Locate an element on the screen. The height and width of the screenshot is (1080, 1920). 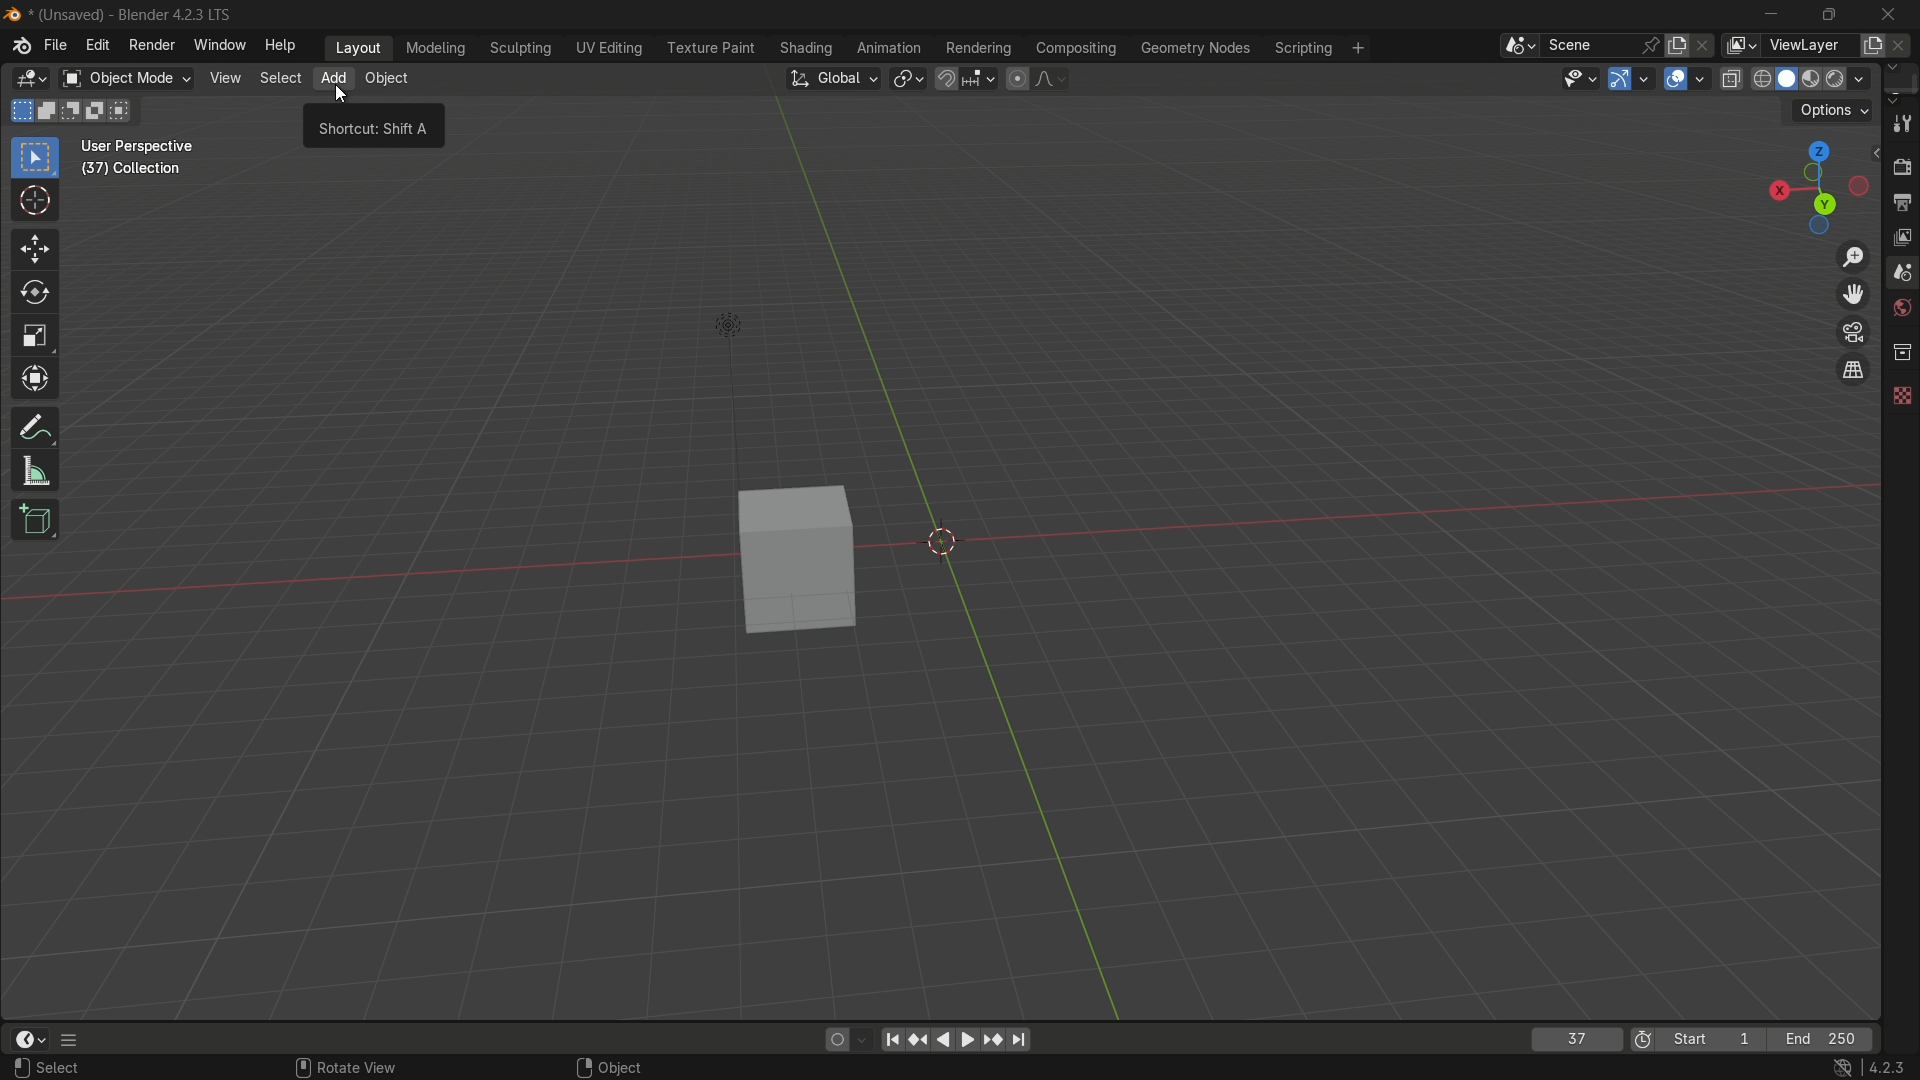
object mode is located at coordinates (126, 78).